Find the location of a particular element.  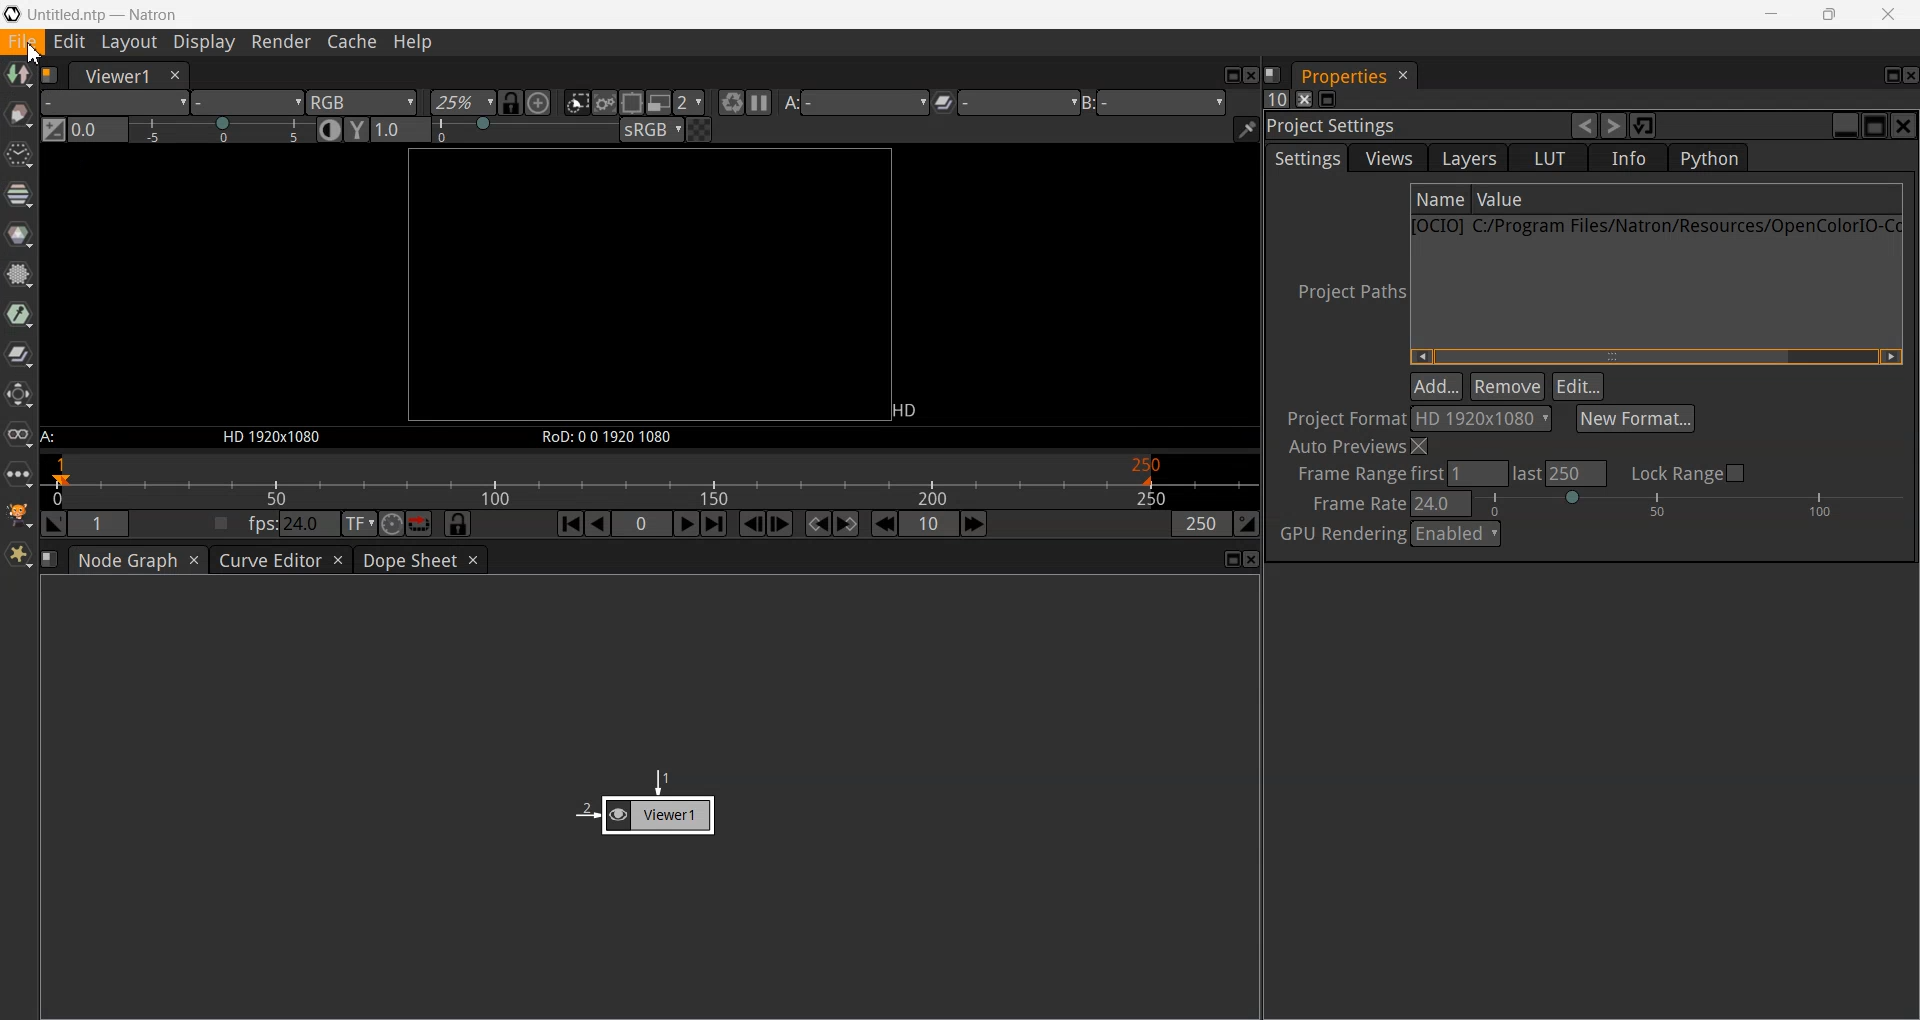

RGB is located at coordinates (362, 104).